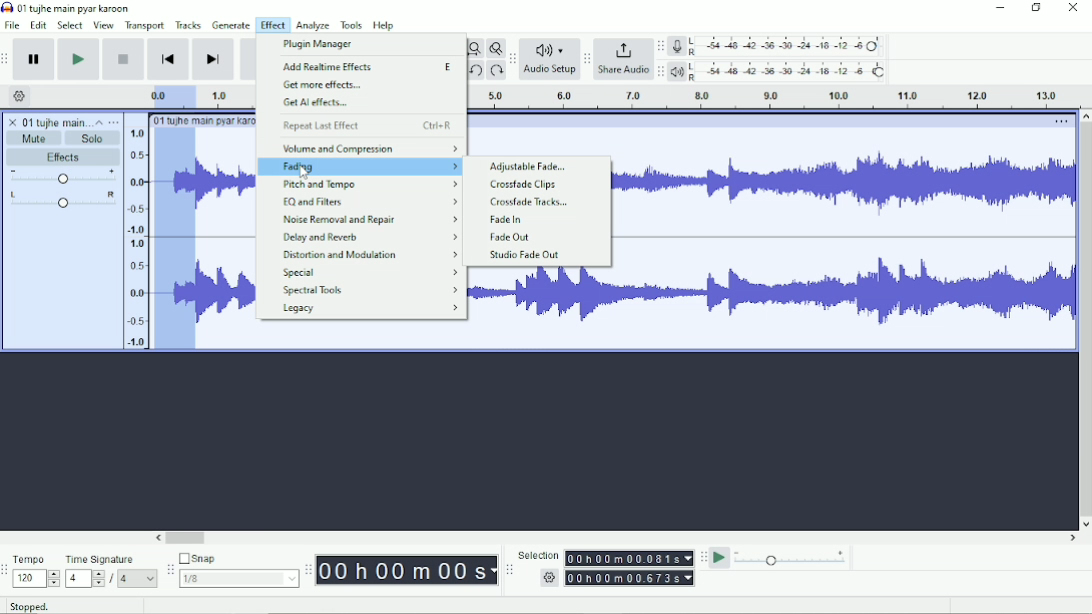 This screenshot has width=1092, height=614. I want to click on File, so click(14, 25).